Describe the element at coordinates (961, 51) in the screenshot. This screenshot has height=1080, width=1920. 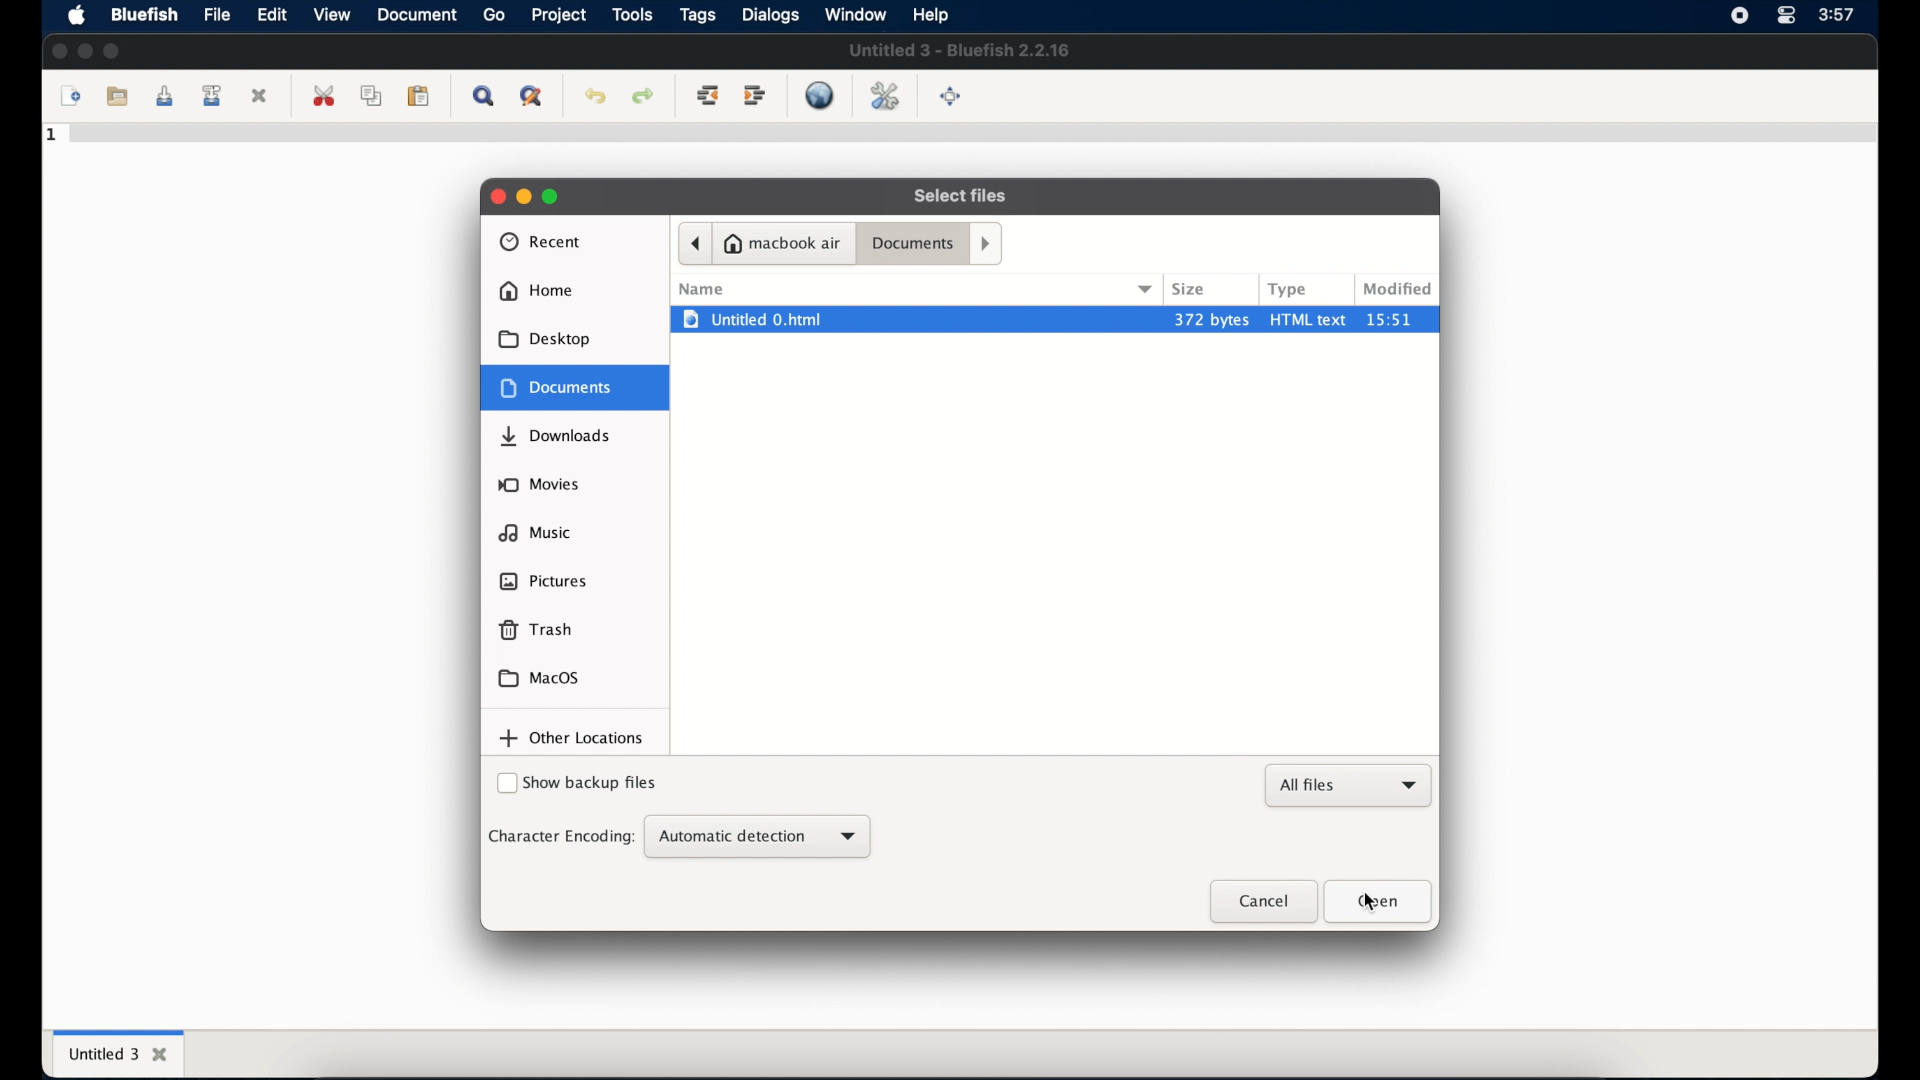
I see `Untitied 3 - Bluefish 2.2.16` at that location.